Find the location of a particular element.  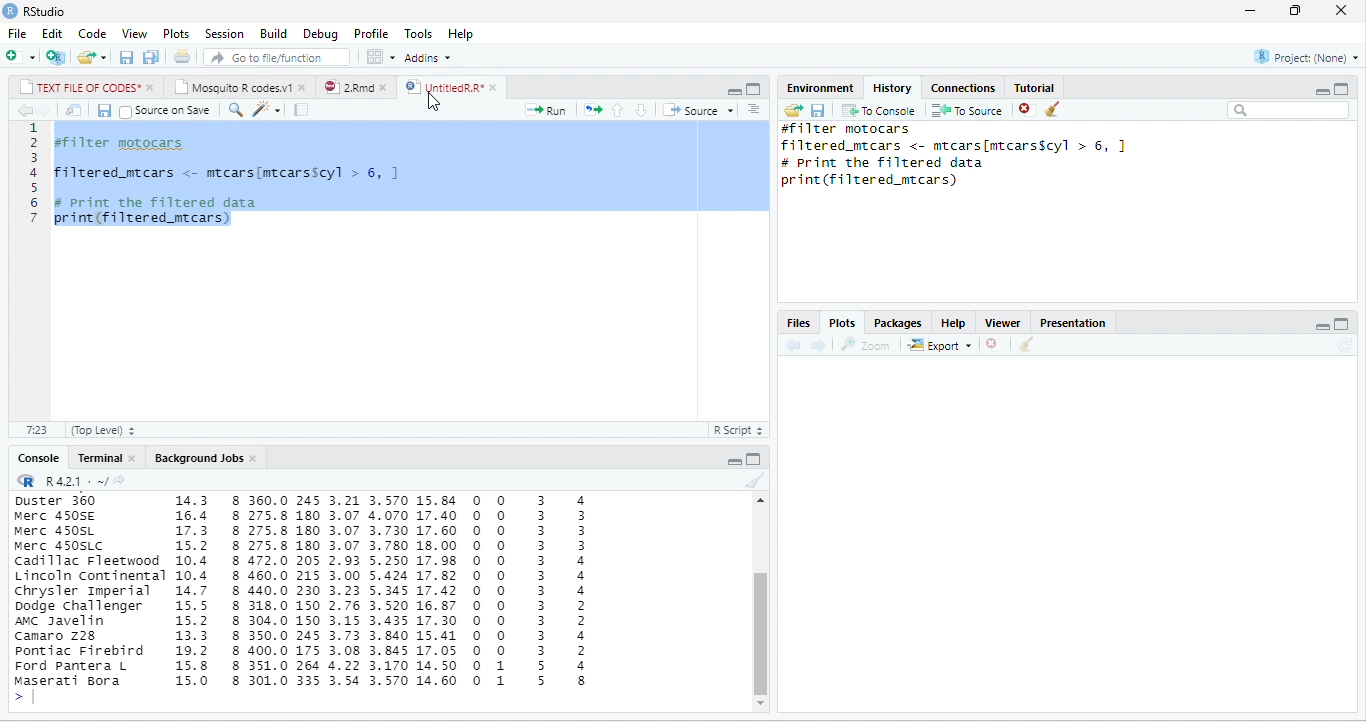

Run is located at coordinates (545, 110).